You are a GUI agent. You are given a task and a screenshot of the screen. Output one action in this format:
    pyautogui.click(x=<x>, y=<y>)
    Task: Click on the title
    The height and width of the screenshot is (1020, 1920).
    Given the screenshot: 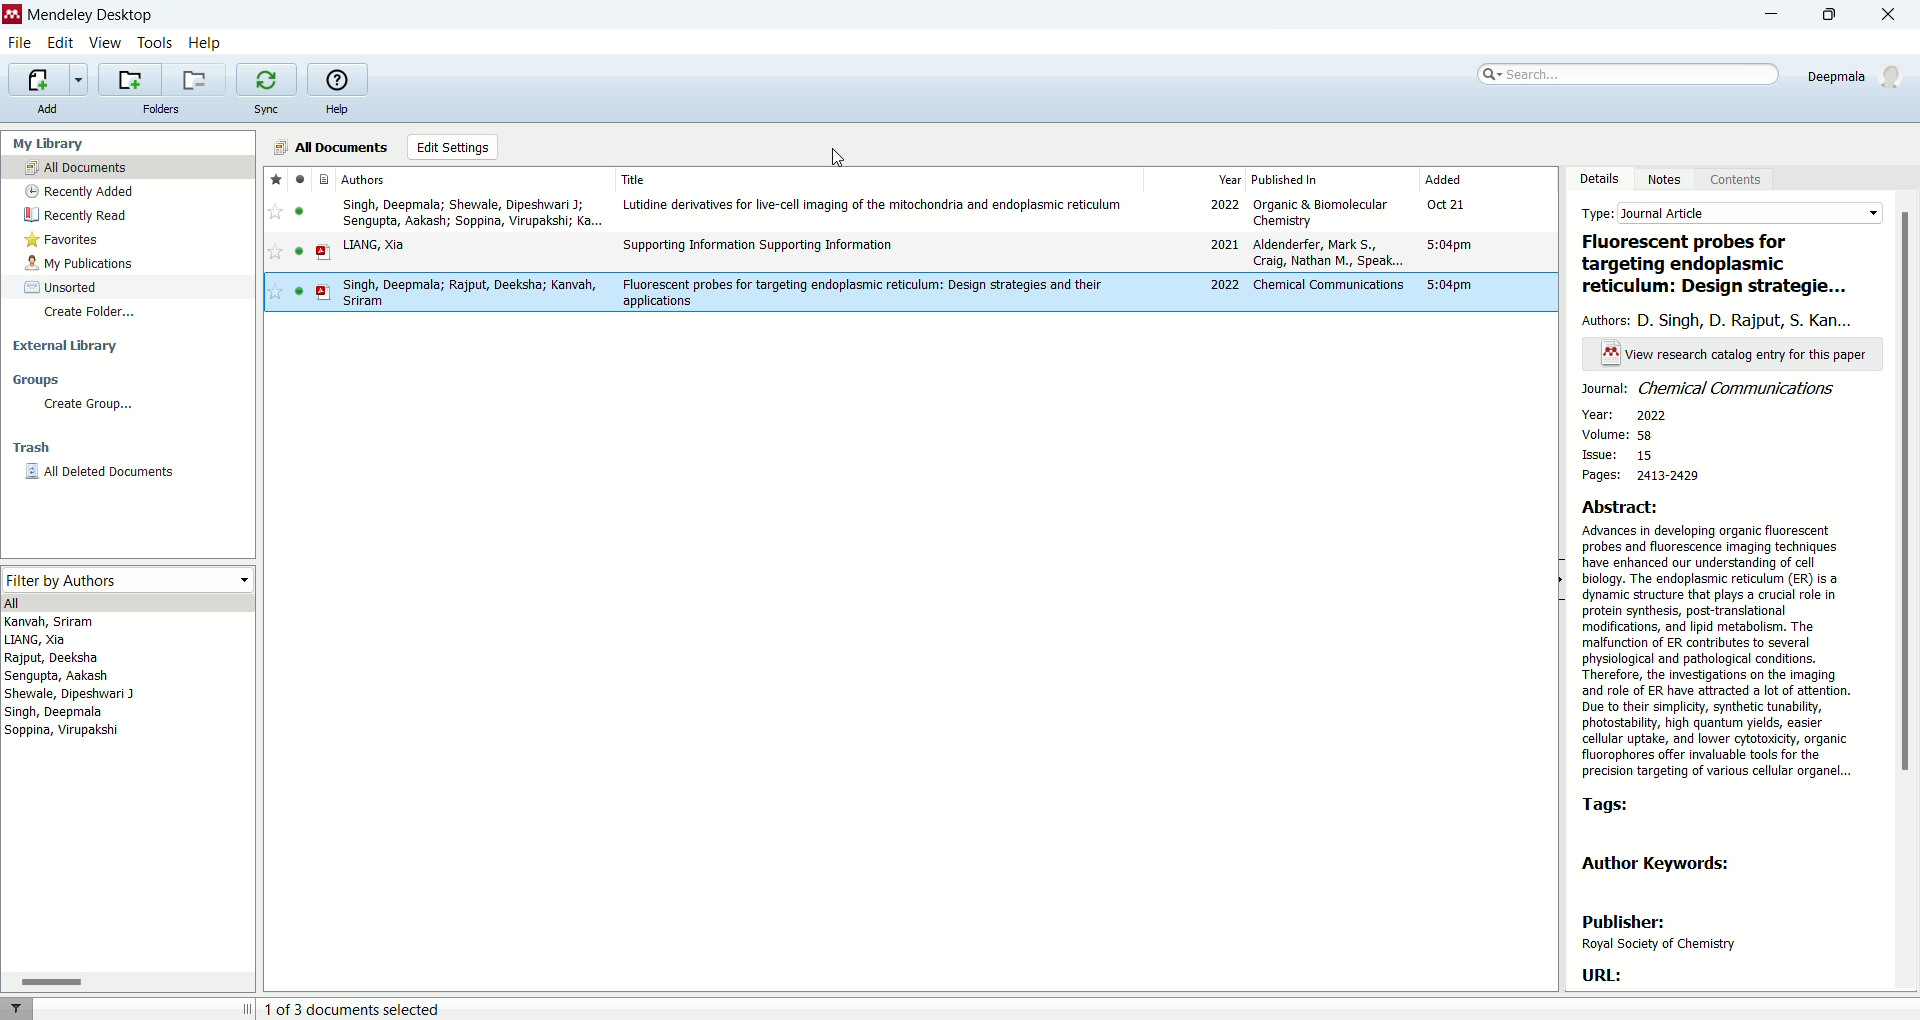 What is the action you would take?
    pyautogui.click(x=873, y=176)
    